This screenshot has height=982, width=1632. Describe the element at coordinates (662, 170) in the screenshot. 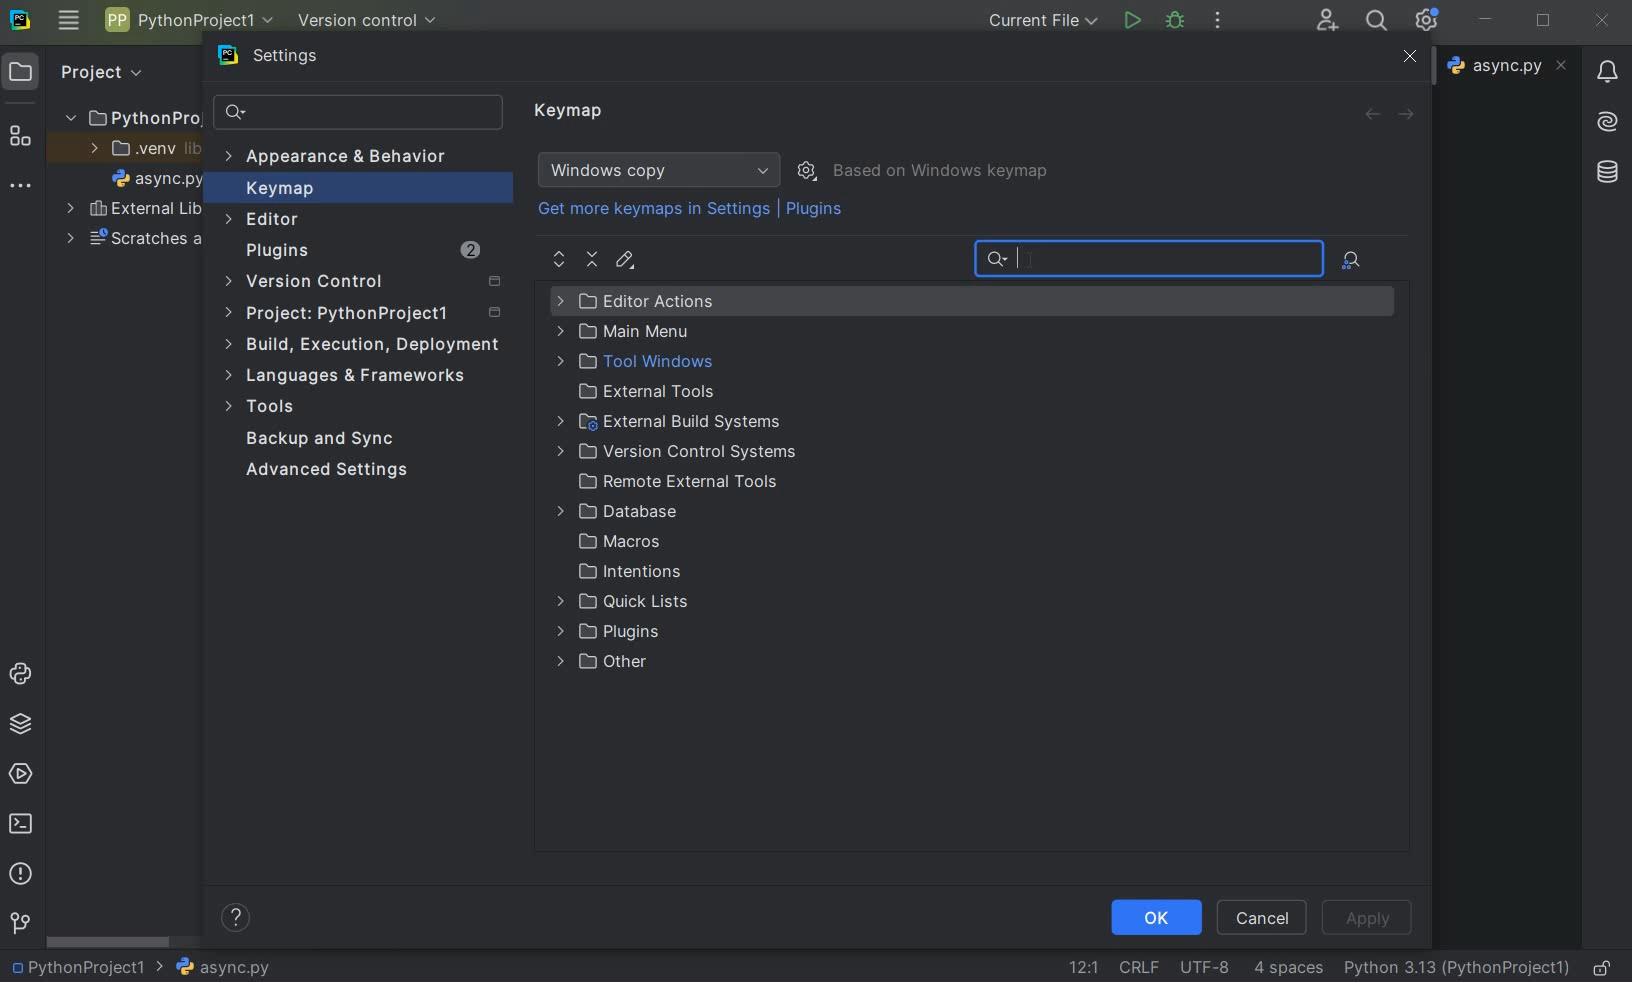

I see `windows copy` at that location.